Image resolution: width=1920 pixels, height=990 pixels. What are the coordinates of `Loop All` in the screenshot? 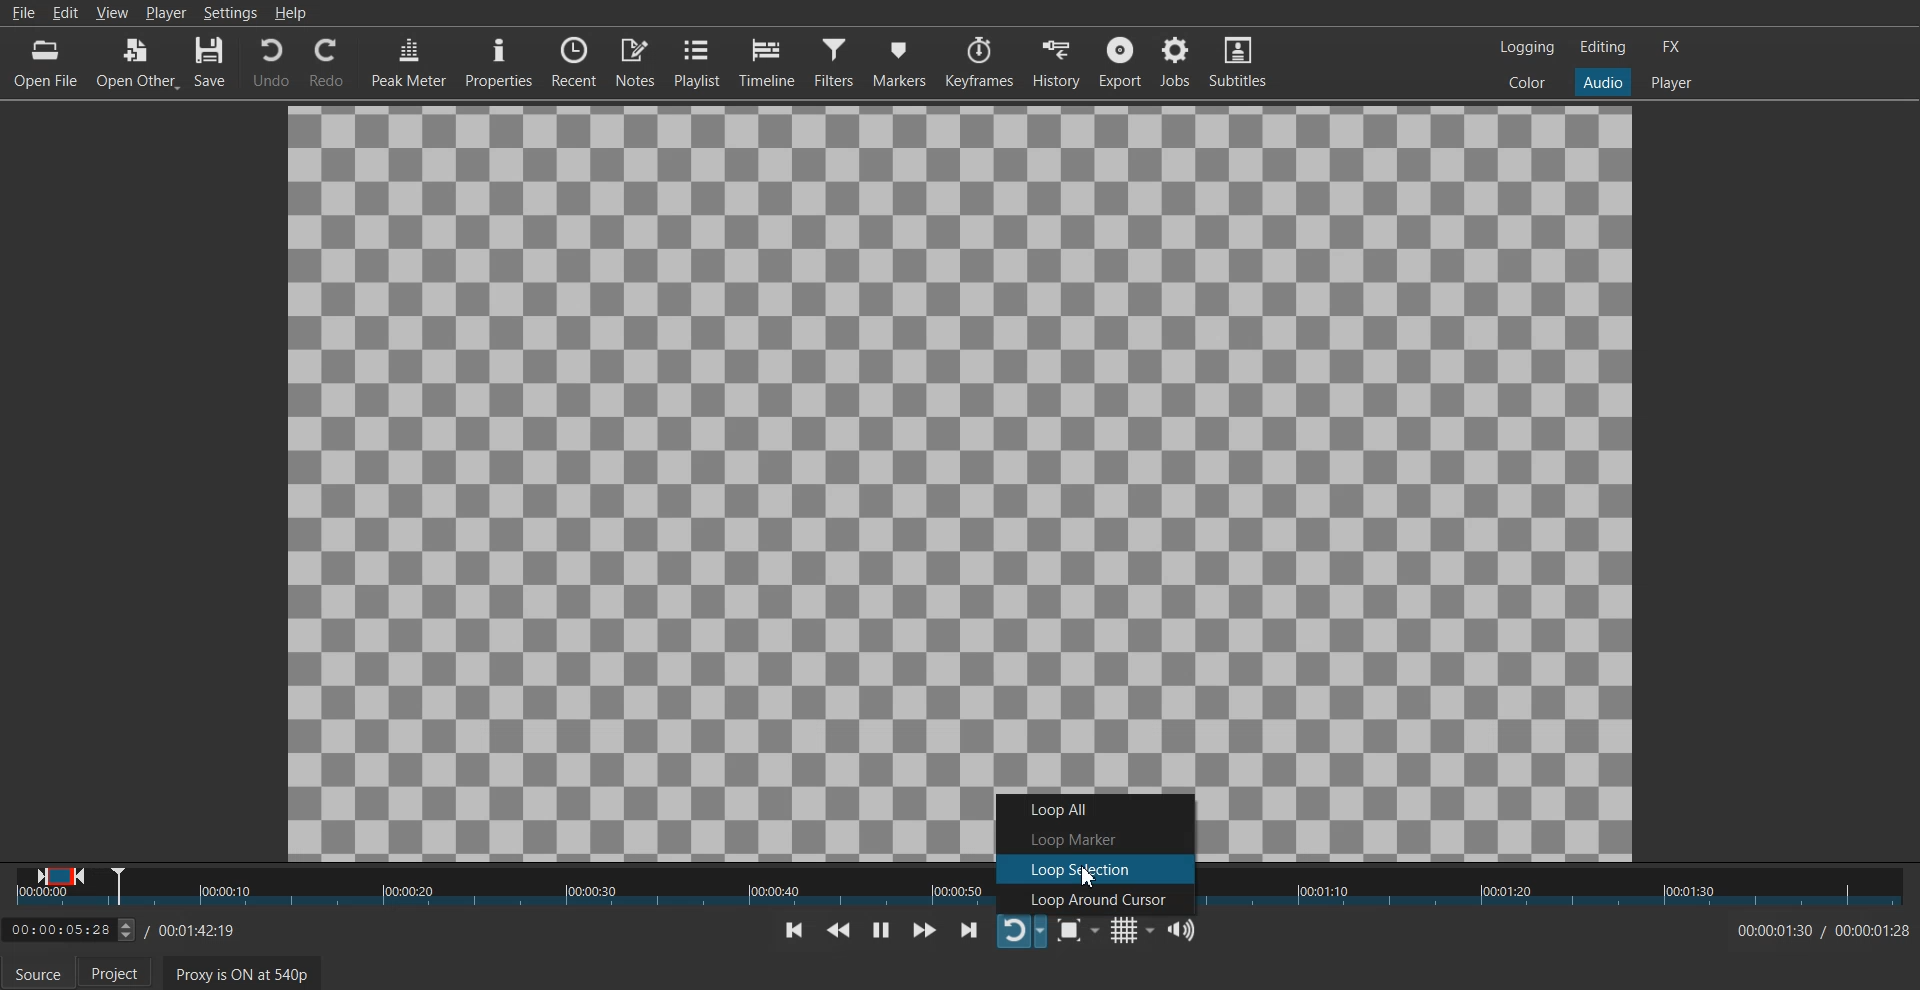 It's located at (1094, 807).